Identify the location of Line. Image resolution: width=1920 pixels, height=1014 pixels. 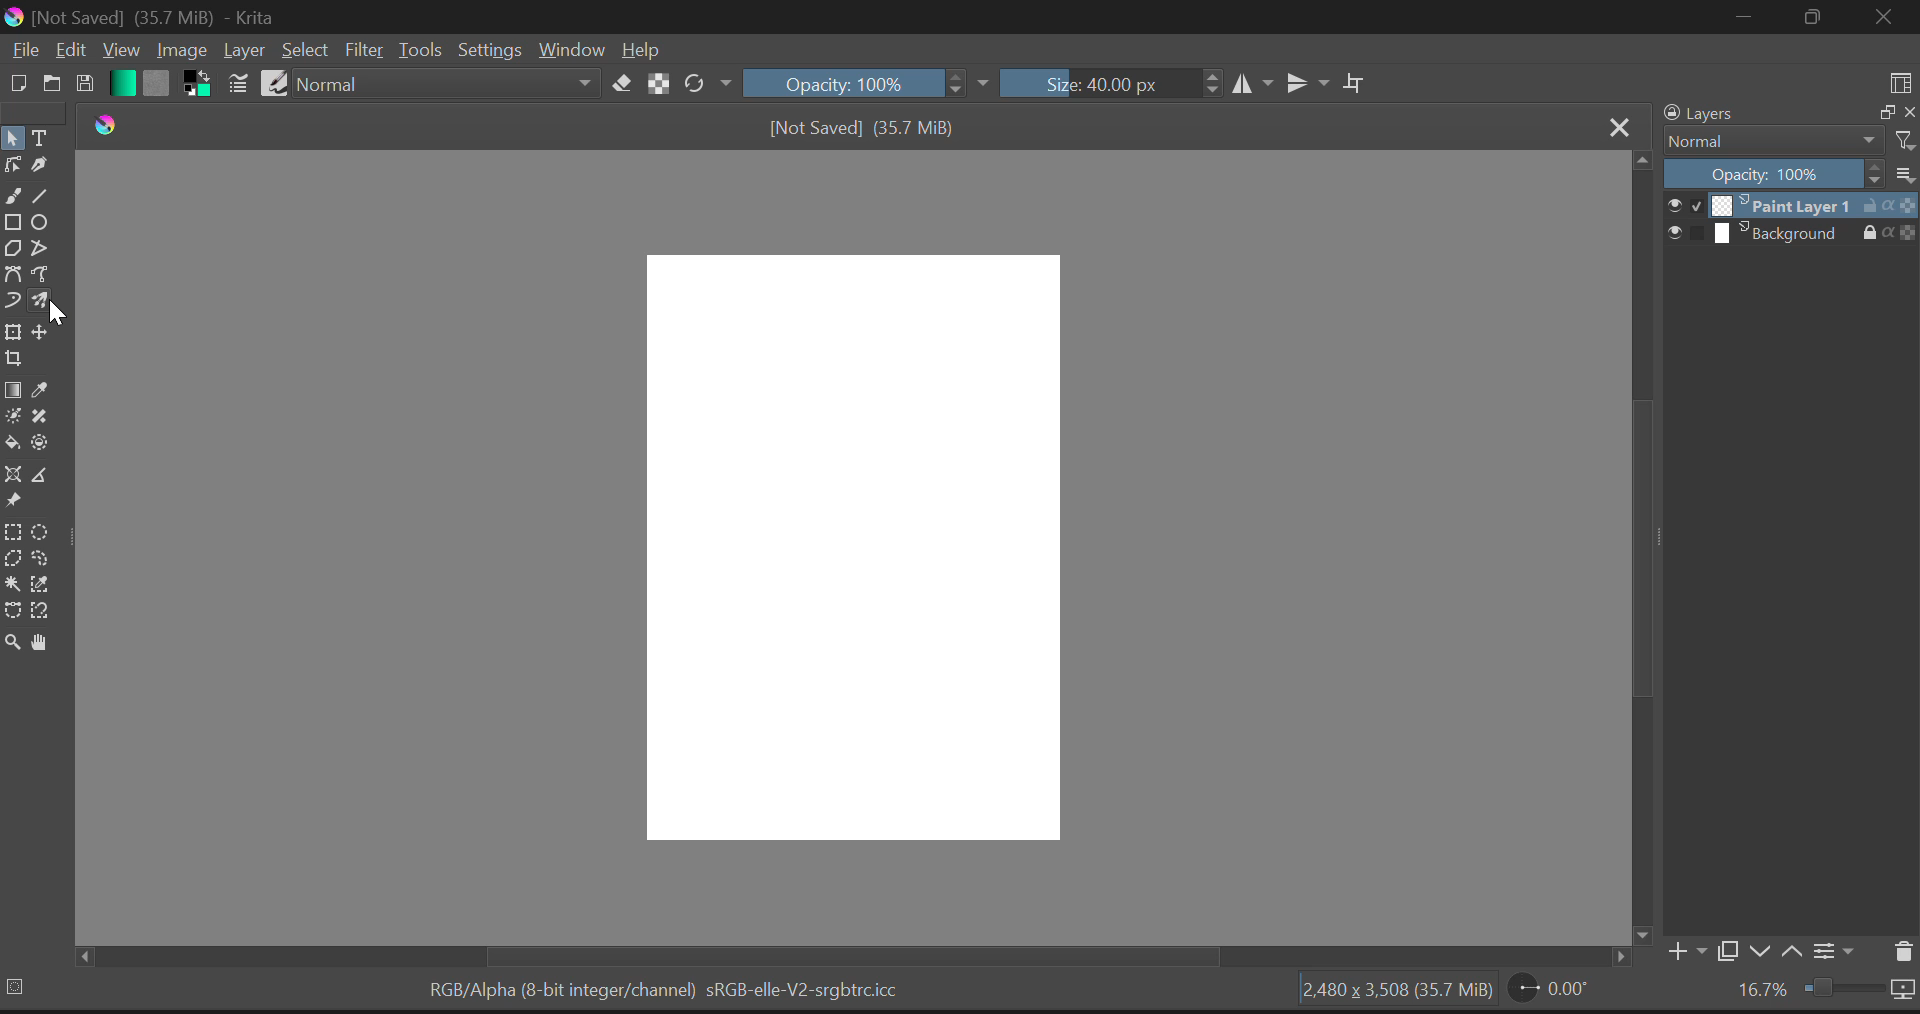
(44, 193).